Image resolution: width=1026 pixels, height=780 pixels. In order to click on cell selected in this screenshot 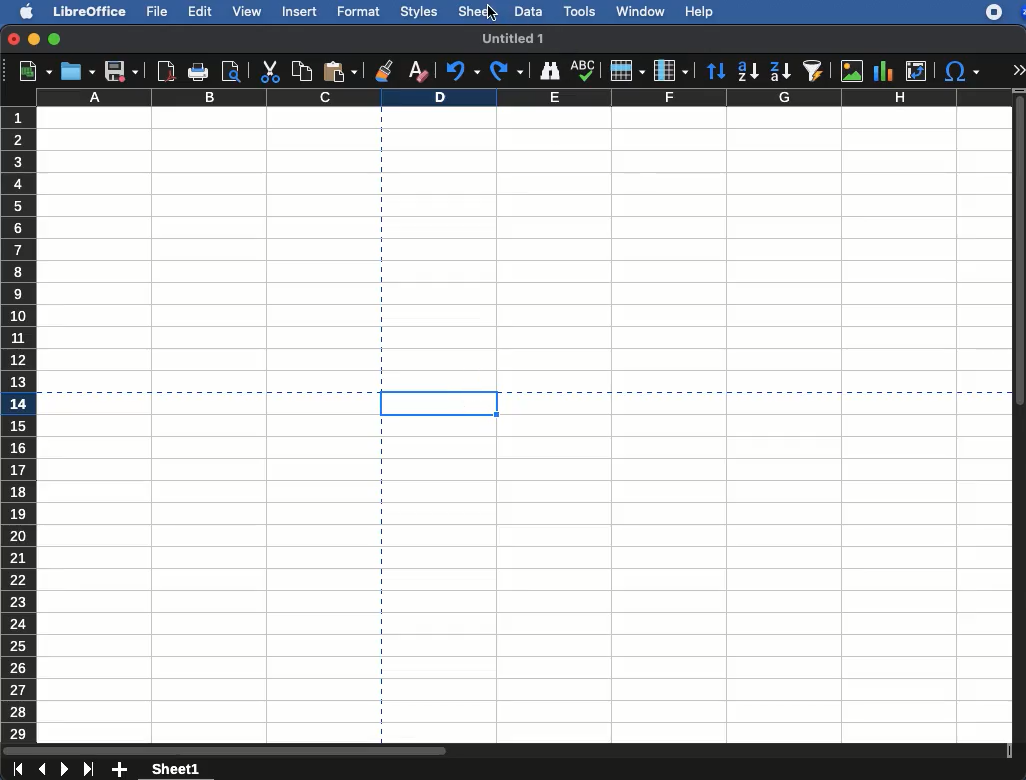, I will do `click(435, 403)`.